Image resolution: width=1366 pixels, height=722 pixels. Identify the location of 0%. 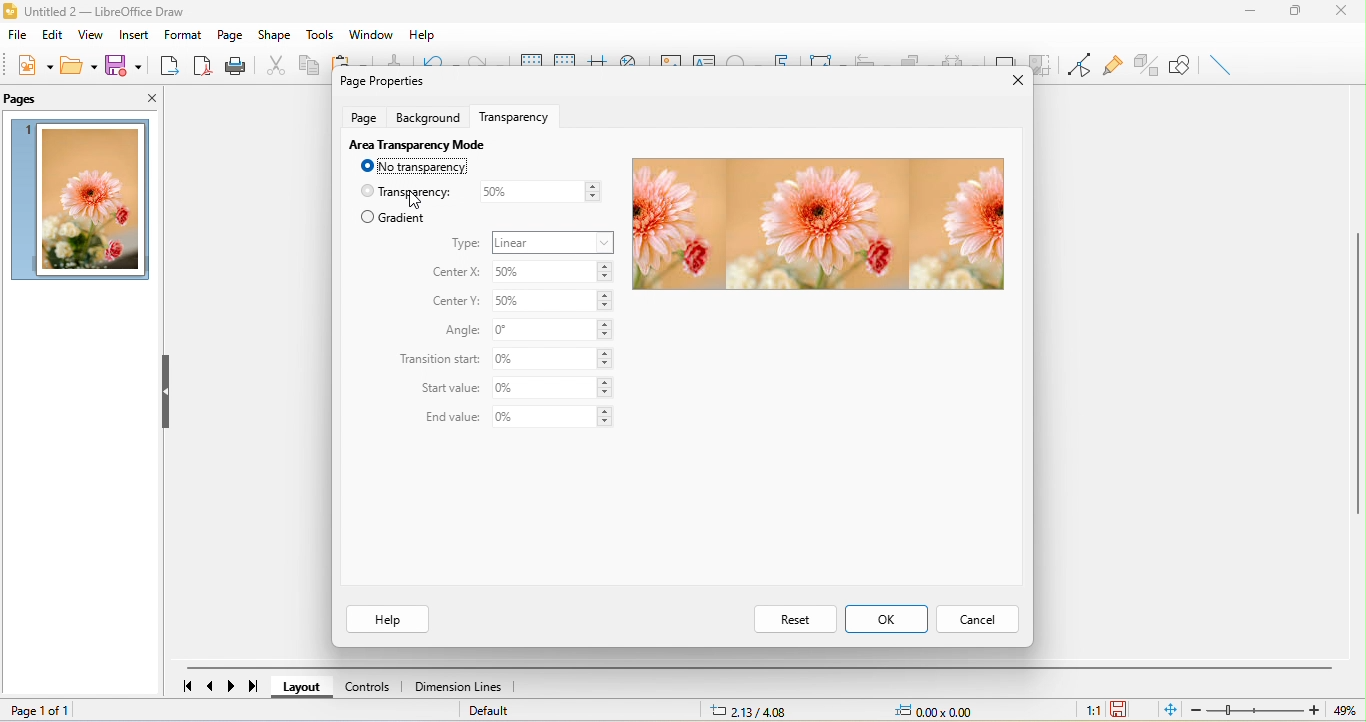
(555, 359).